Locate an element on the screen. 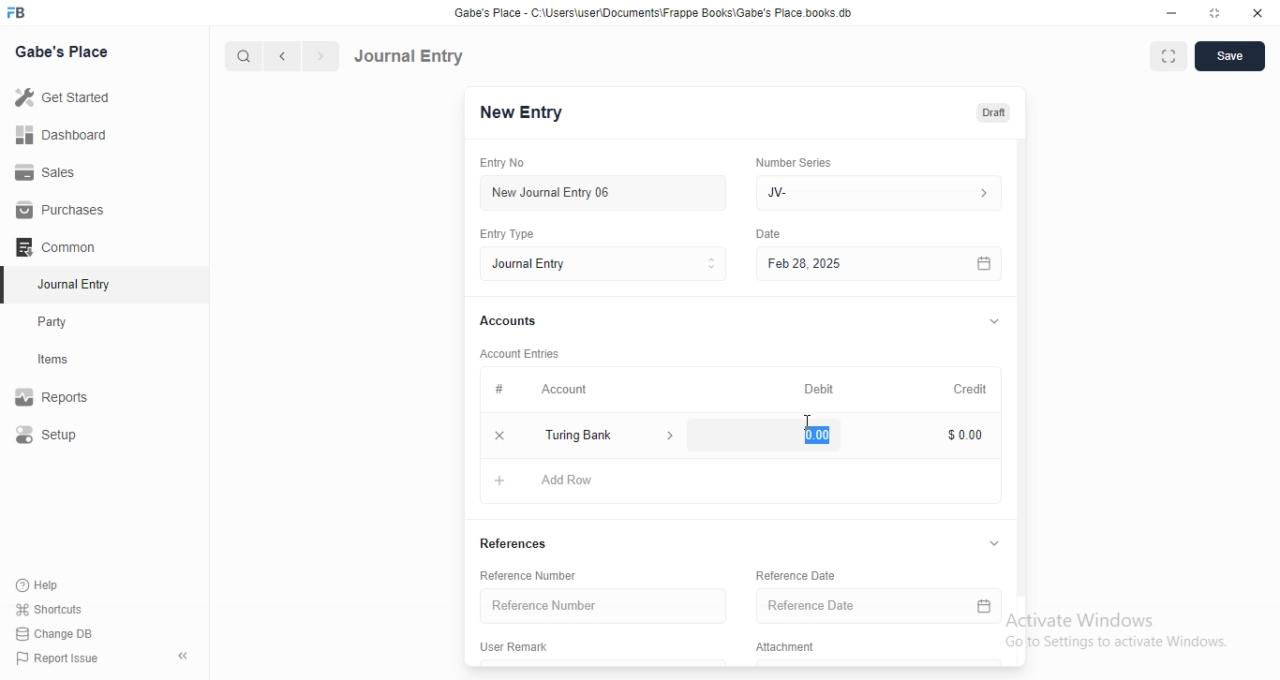 The width and height of the screenshot is (1280, 680). $000 is located at coordinates (967, 435).